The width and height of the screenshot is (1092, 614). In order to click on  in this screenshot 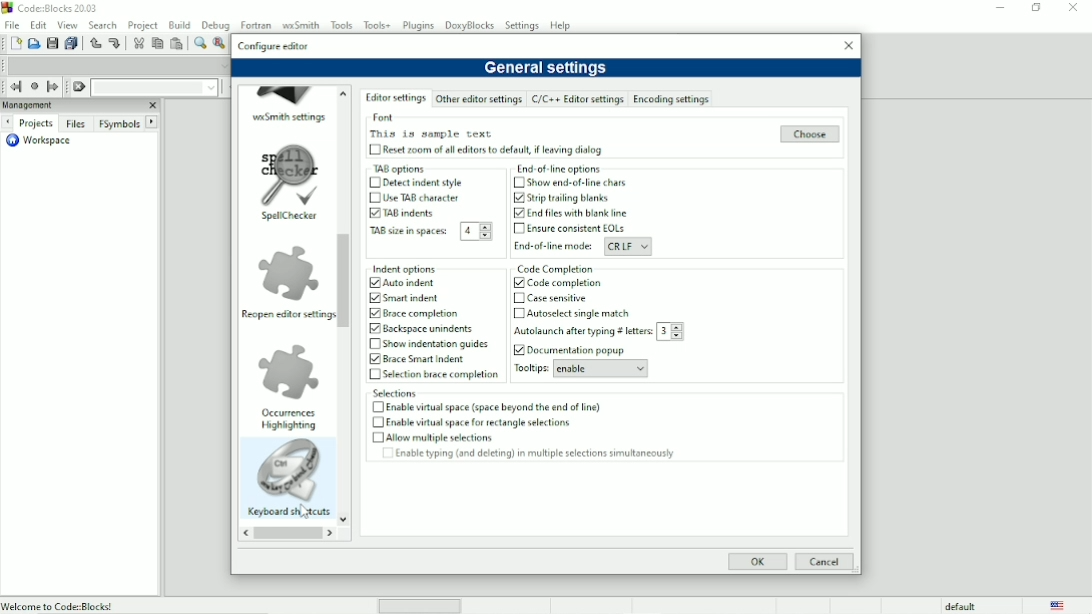, I will do `click(375, 437)`.